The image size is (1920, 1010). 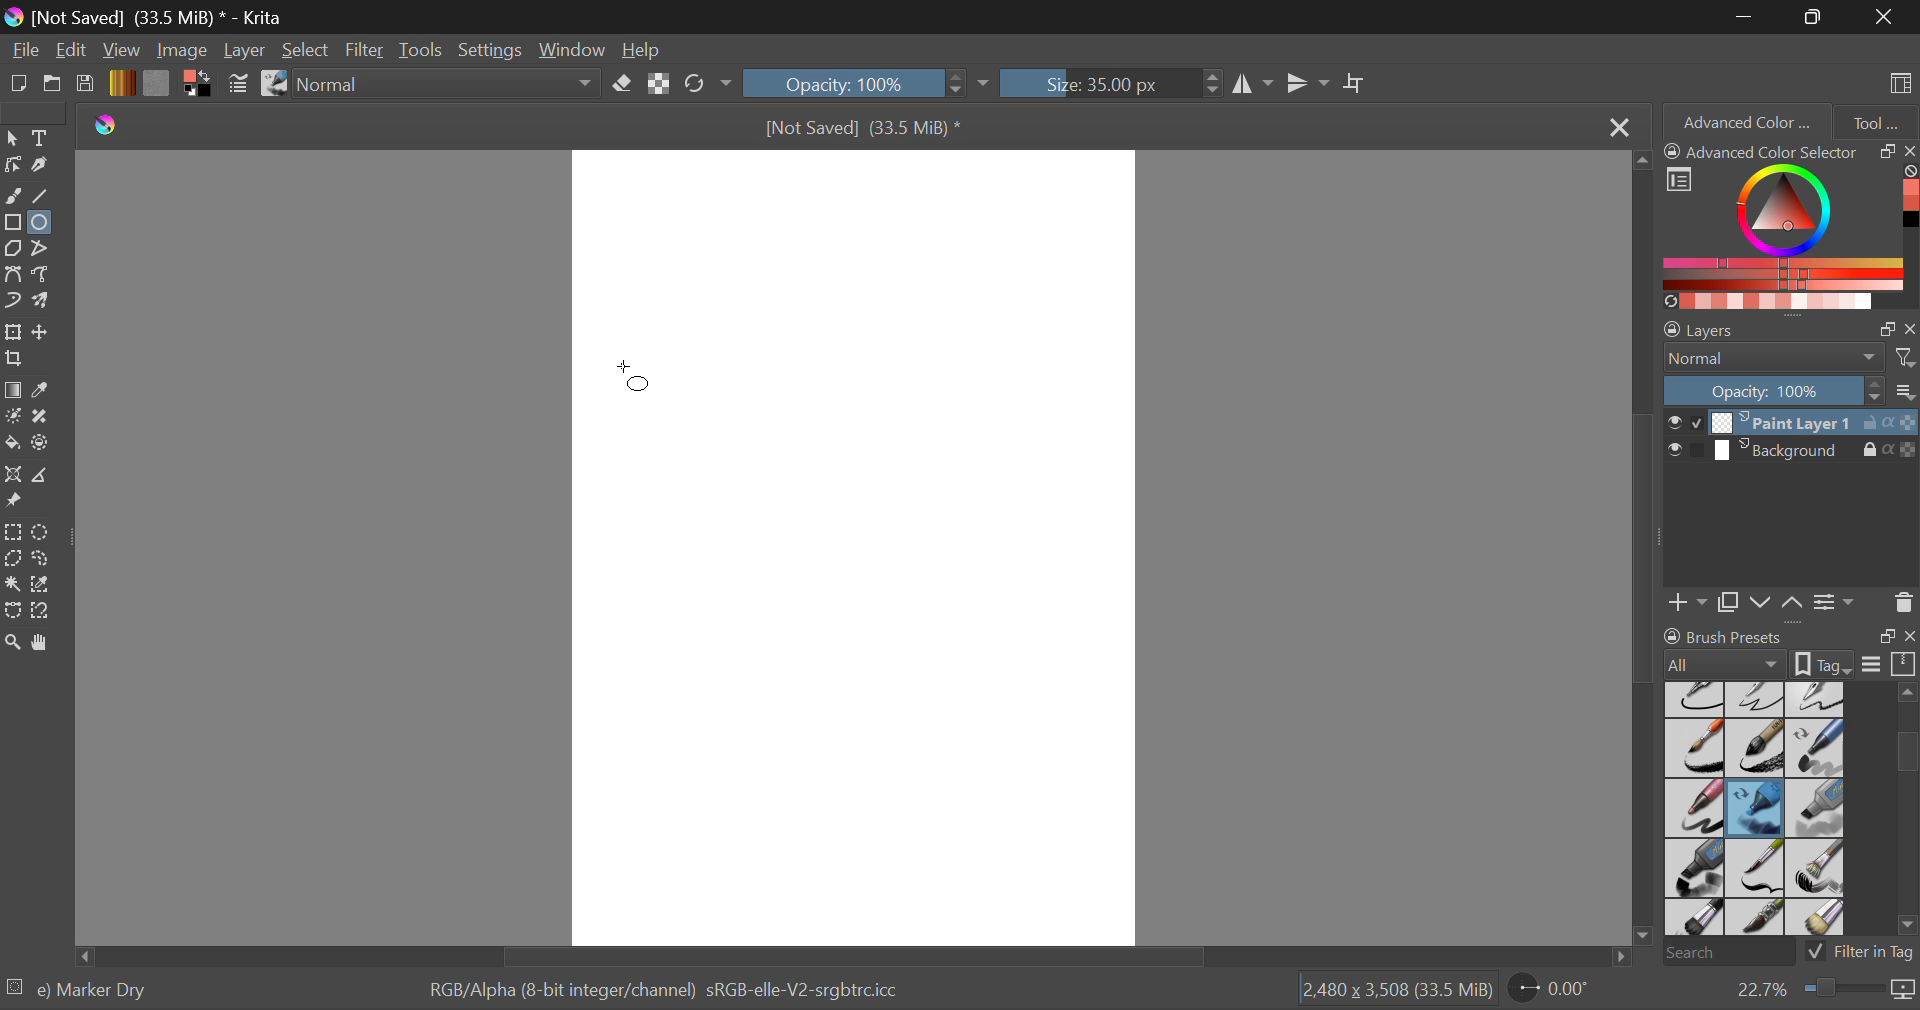 I want to click on Filter in Tag, so click(x=1861, y=950).